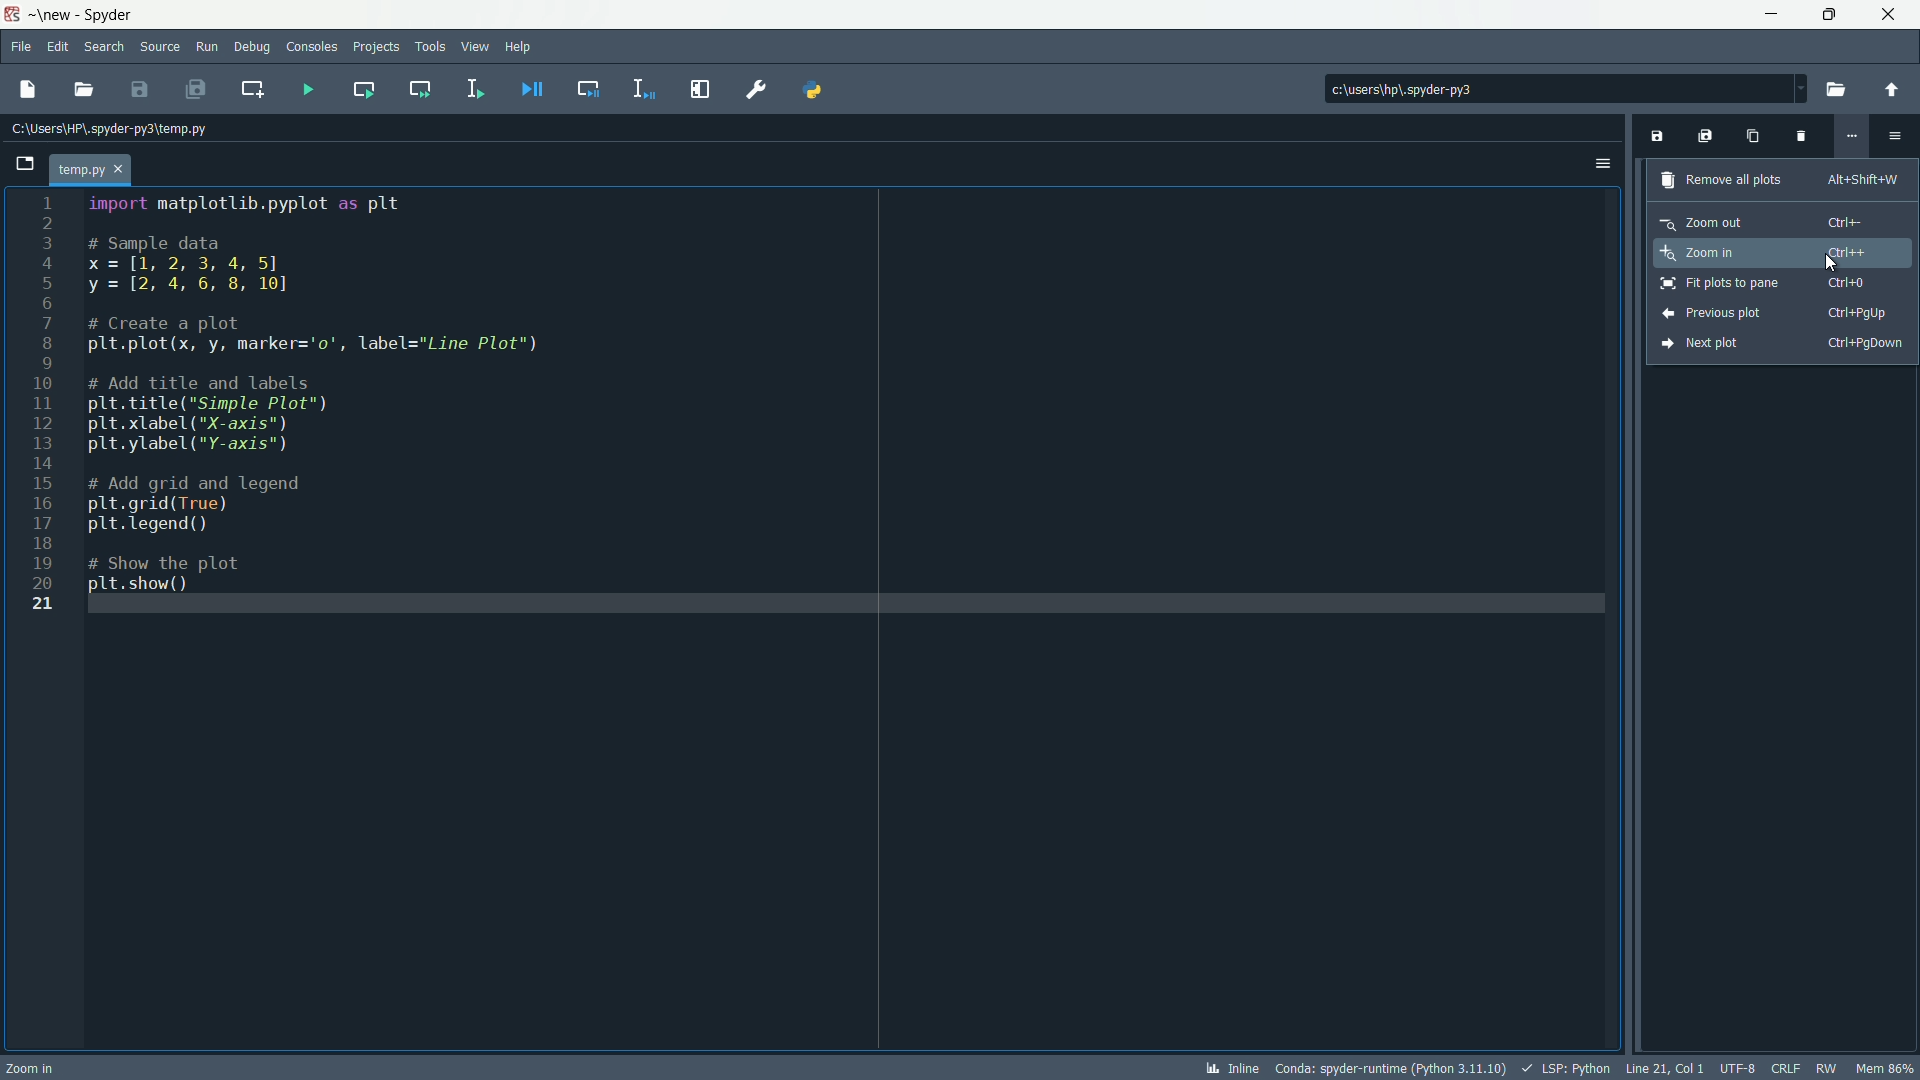 Image resolution: width=1920 pixels, height=1080 pixels. Describe the element at coordinates (1765, 285) in the screenshot. I see `fit plots to pane` at that location.